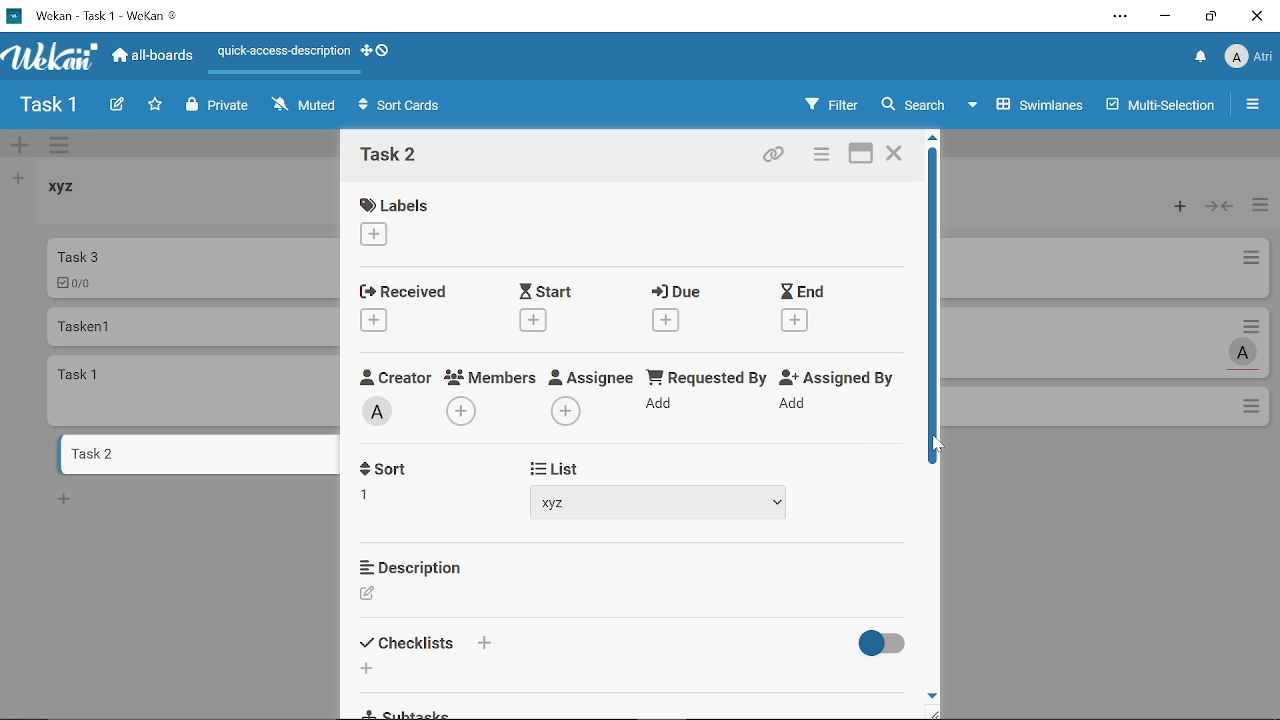 The width and height of the screenshot is (1280, 720). Describe the element at coordinates (804, 291) in the screenshot. I see `End` at that location.